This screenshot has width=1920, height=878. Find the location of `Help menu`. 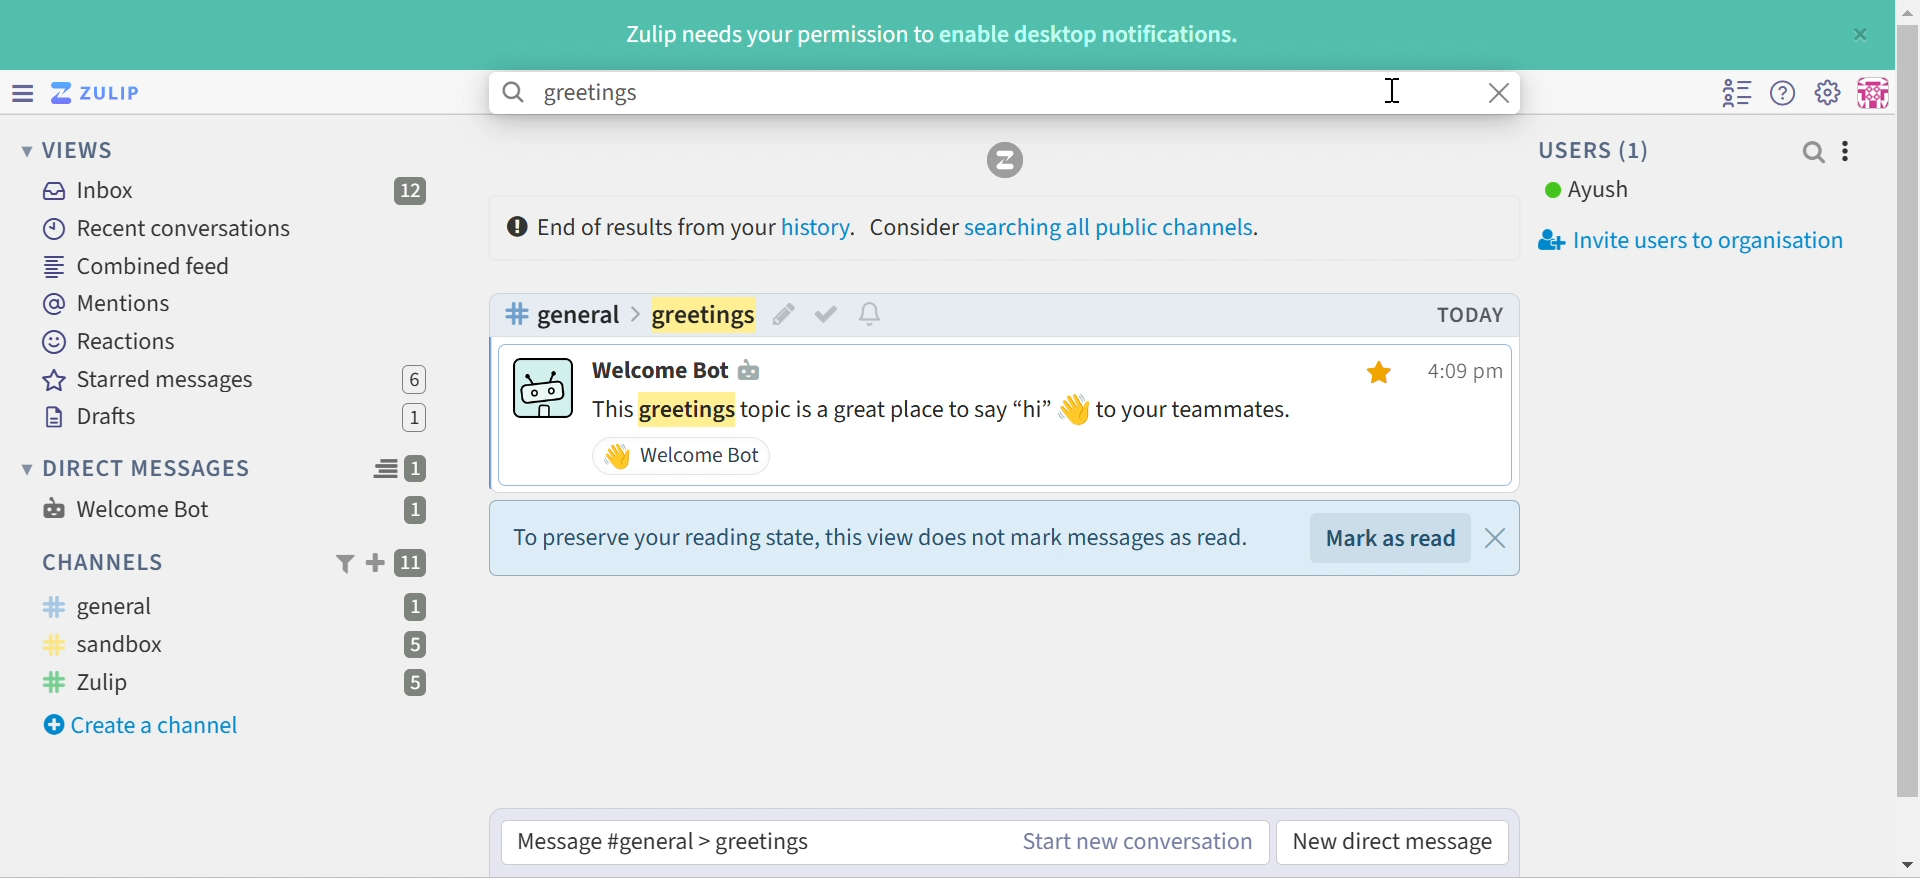

Help menu is located at coordinates (1785, 92).